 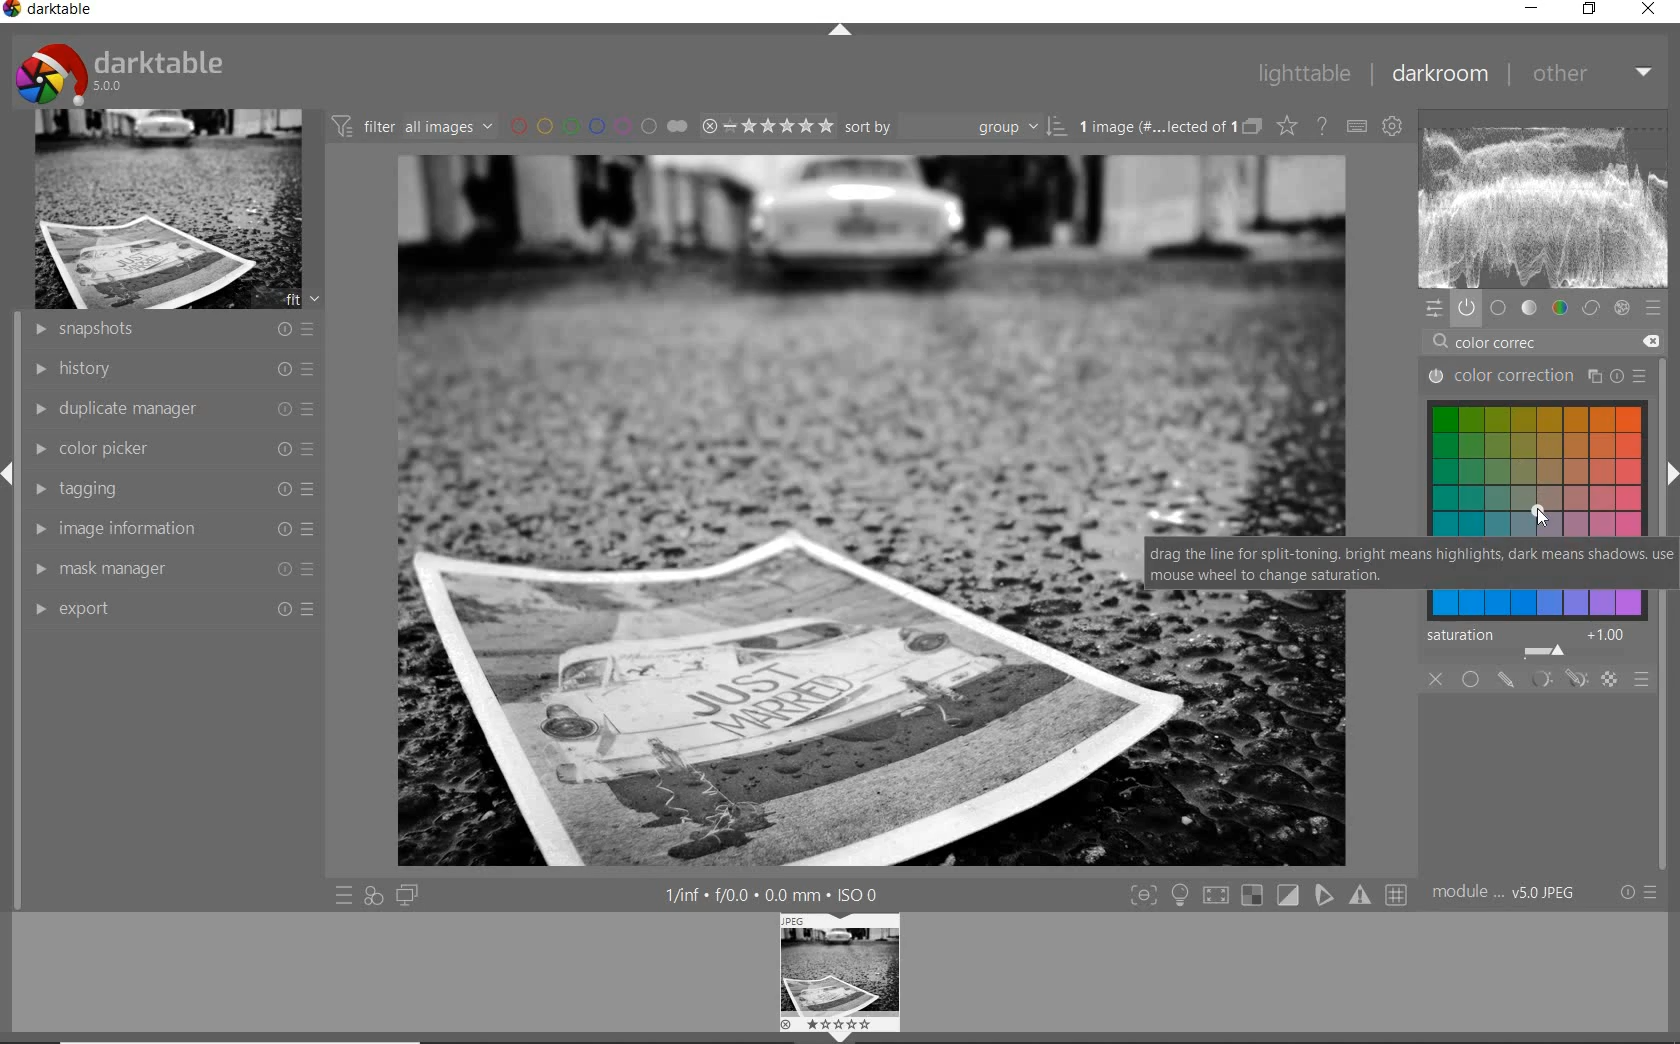 What do you see at coordinates (406, 895) in the screenshot?
I see `display a second darkroom image window` at bounding box center [406, 895].